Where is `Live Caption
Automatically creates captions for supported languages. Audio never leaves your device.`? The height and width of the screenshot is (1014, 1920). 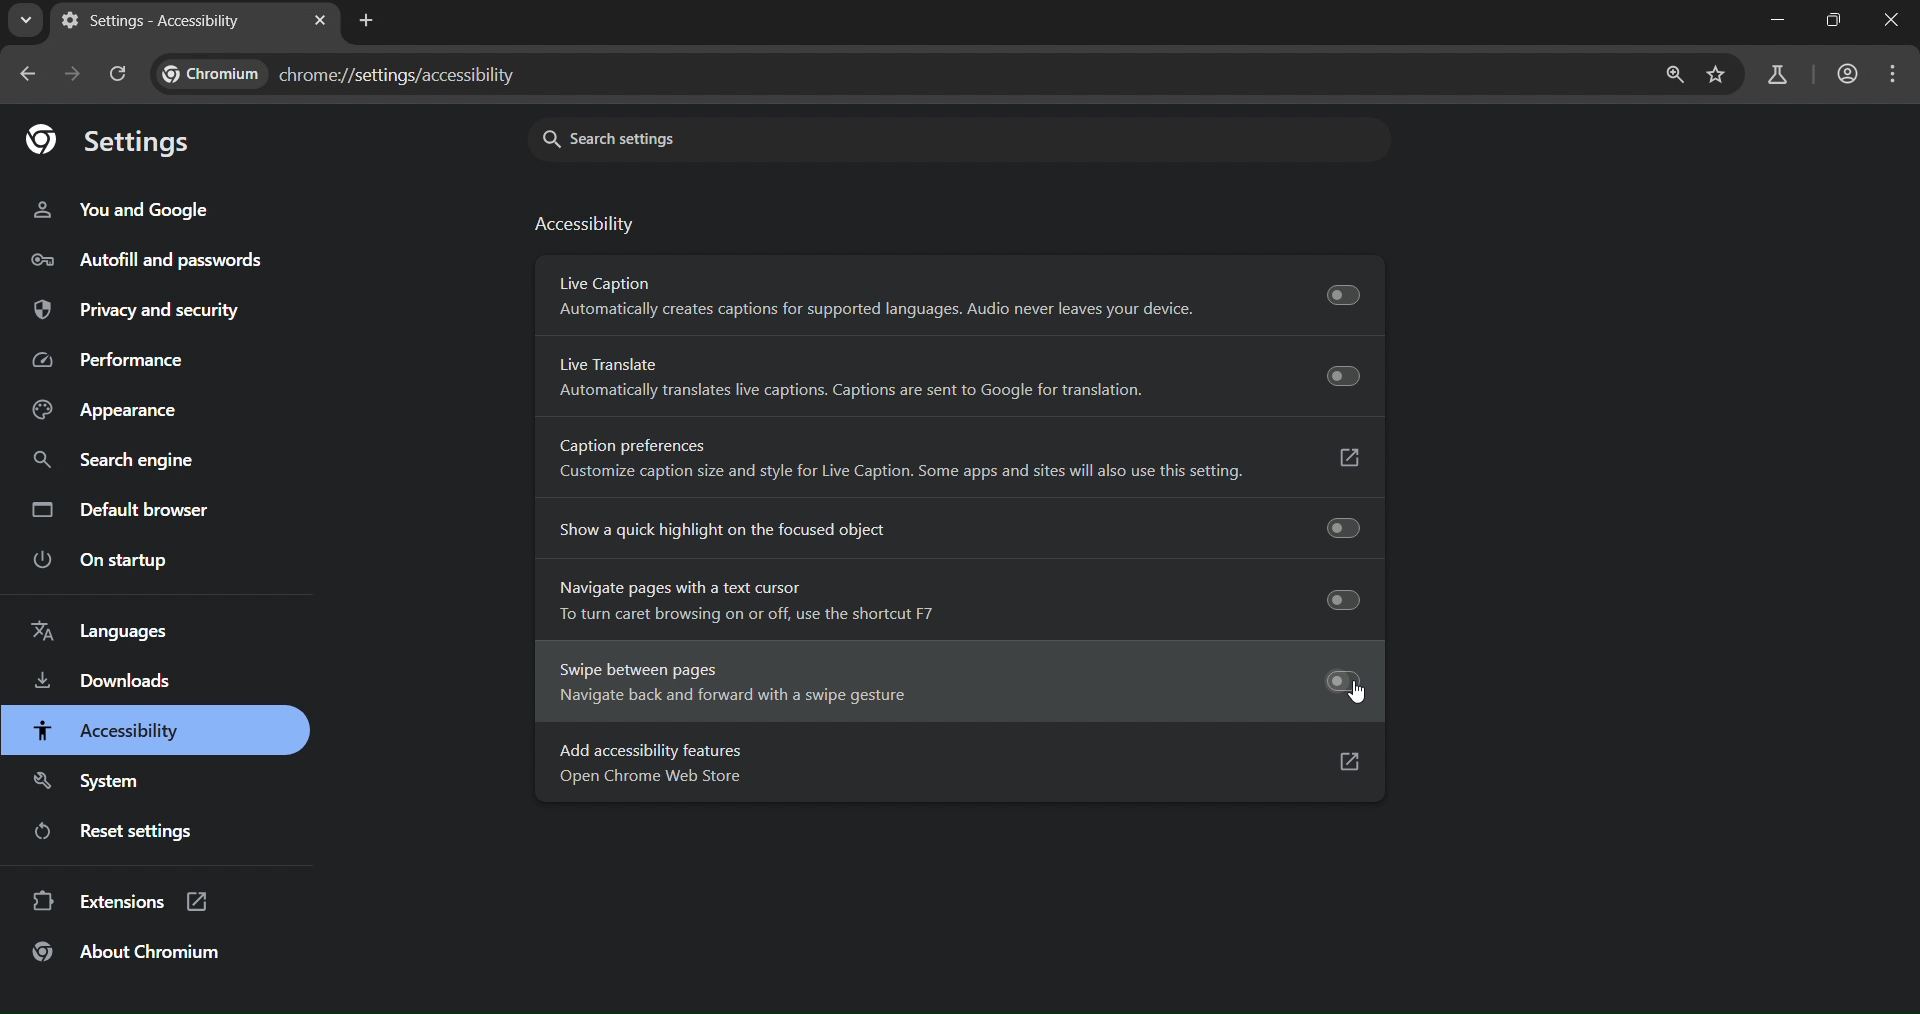 Live Caption
Automatically creates captions for supported languages. Audio never leaves your device. is located at coordinates (959, 294).